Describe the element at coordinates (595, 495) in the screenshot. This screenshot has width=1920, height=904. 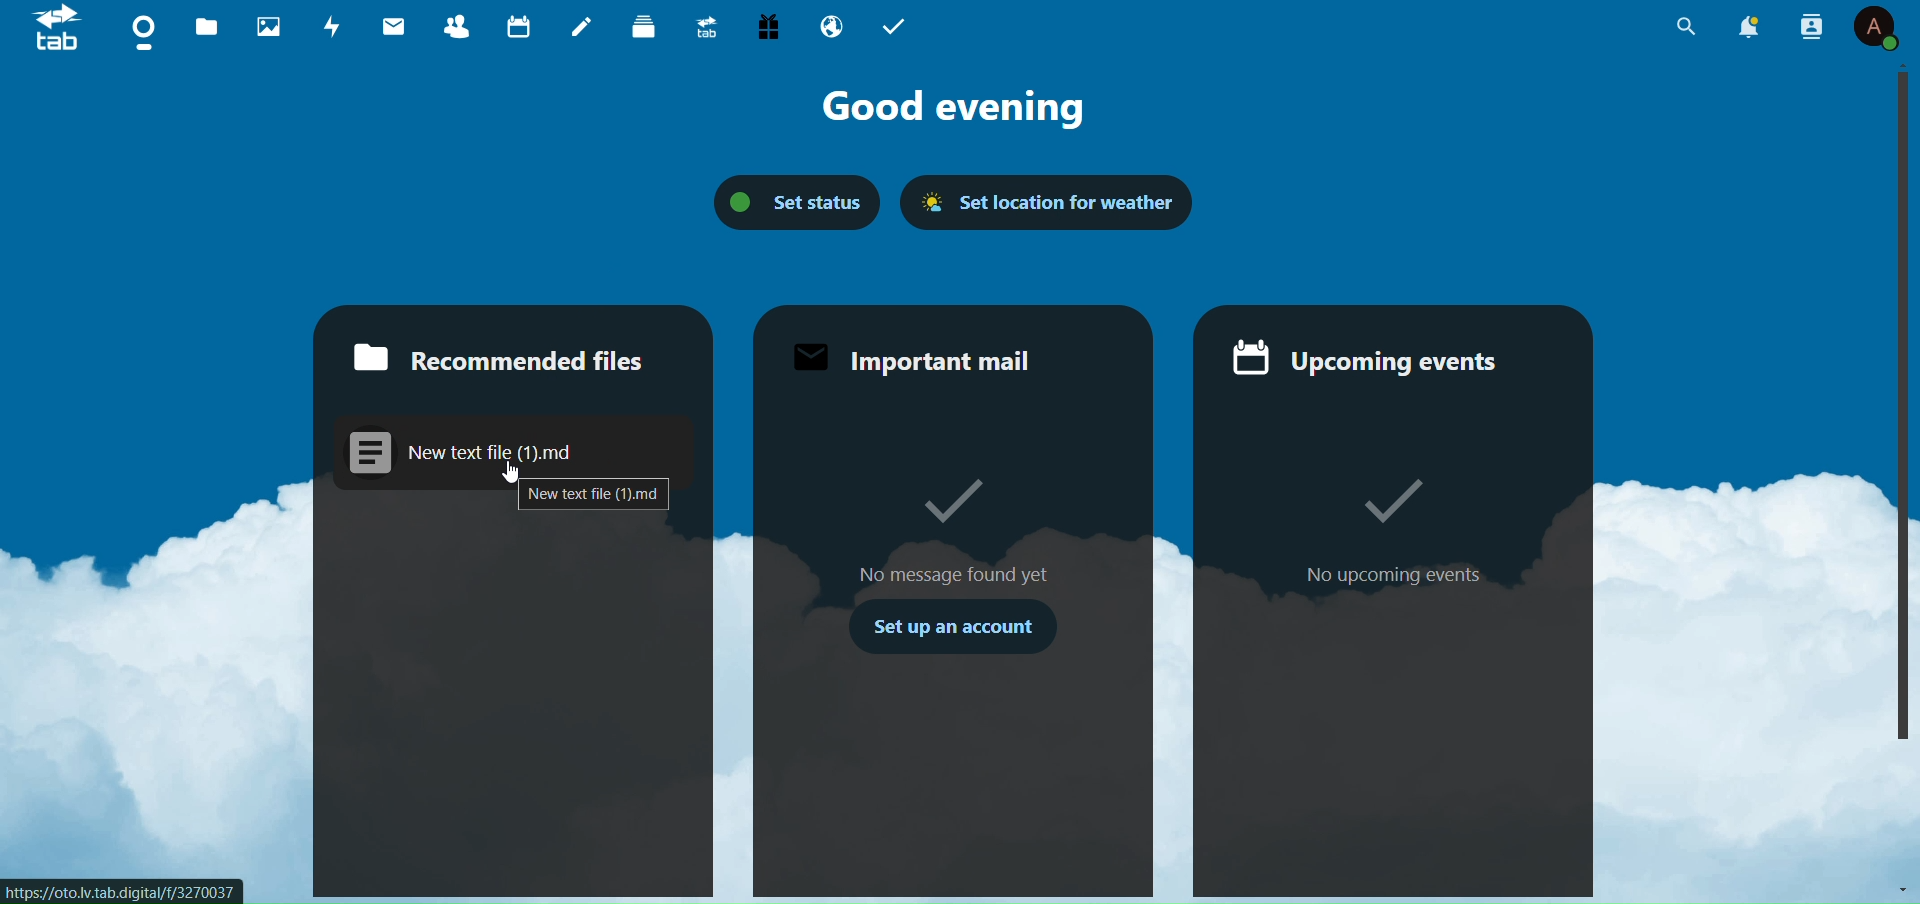
I see `new text file` at that location.